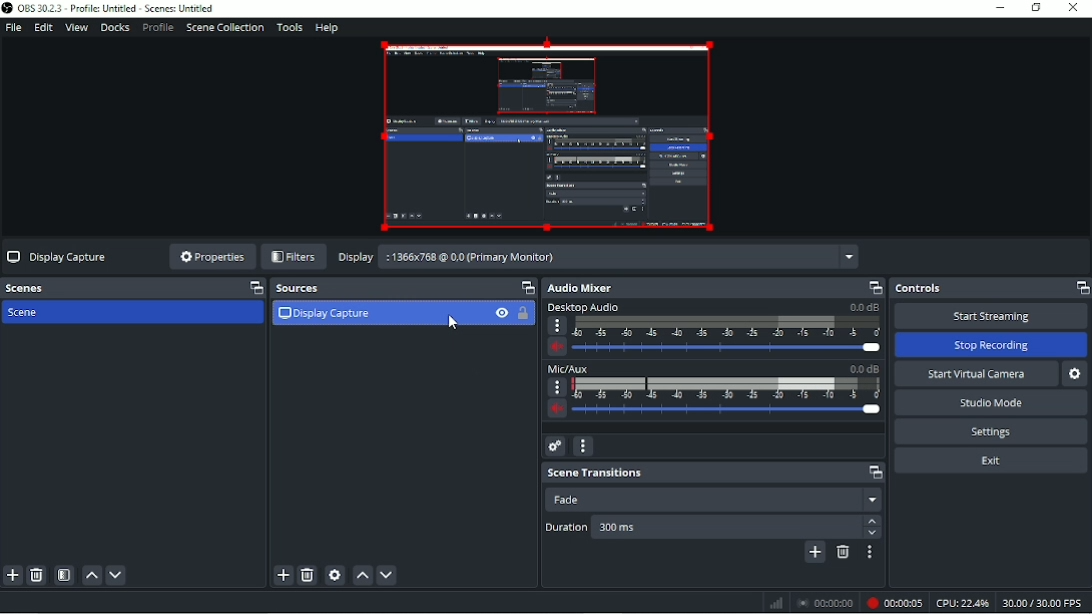 Image resolution: width=1092 pixels, height=614 pixels. Describe the element at coordinates (843, 554) in the screenshot. I see `Remove configurable transition` at that location.